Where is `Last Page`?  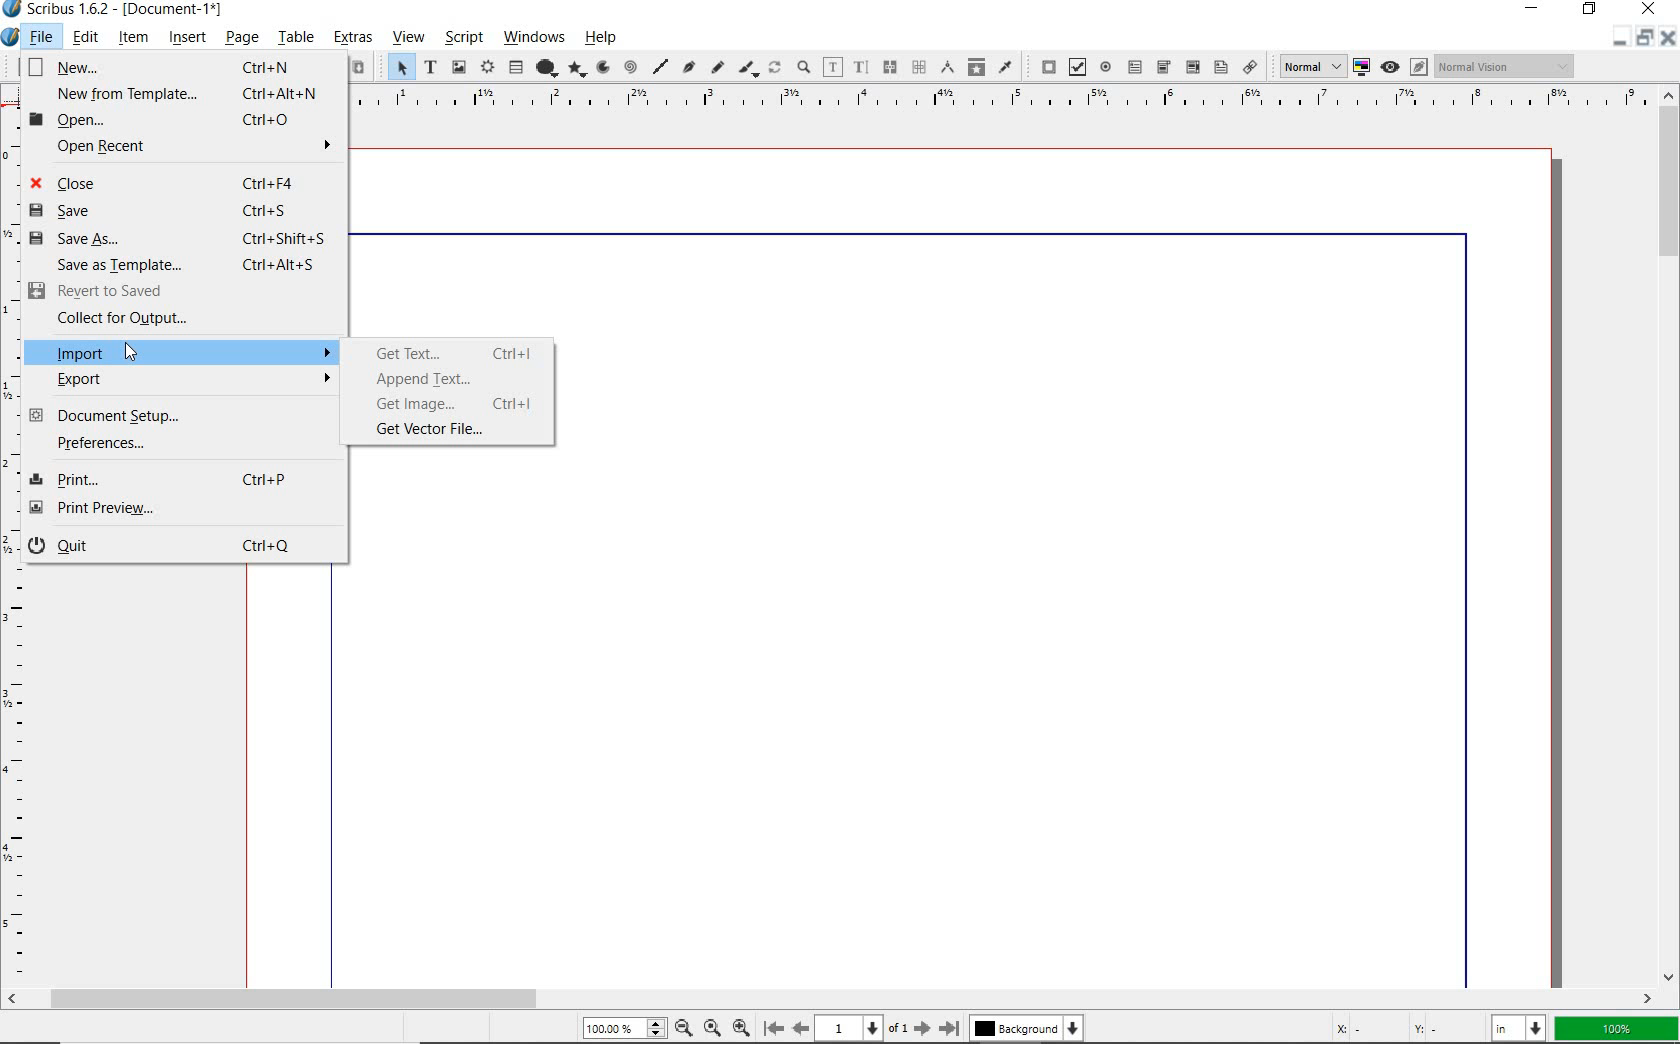
Last Page is located at coordinates (950, 1028).